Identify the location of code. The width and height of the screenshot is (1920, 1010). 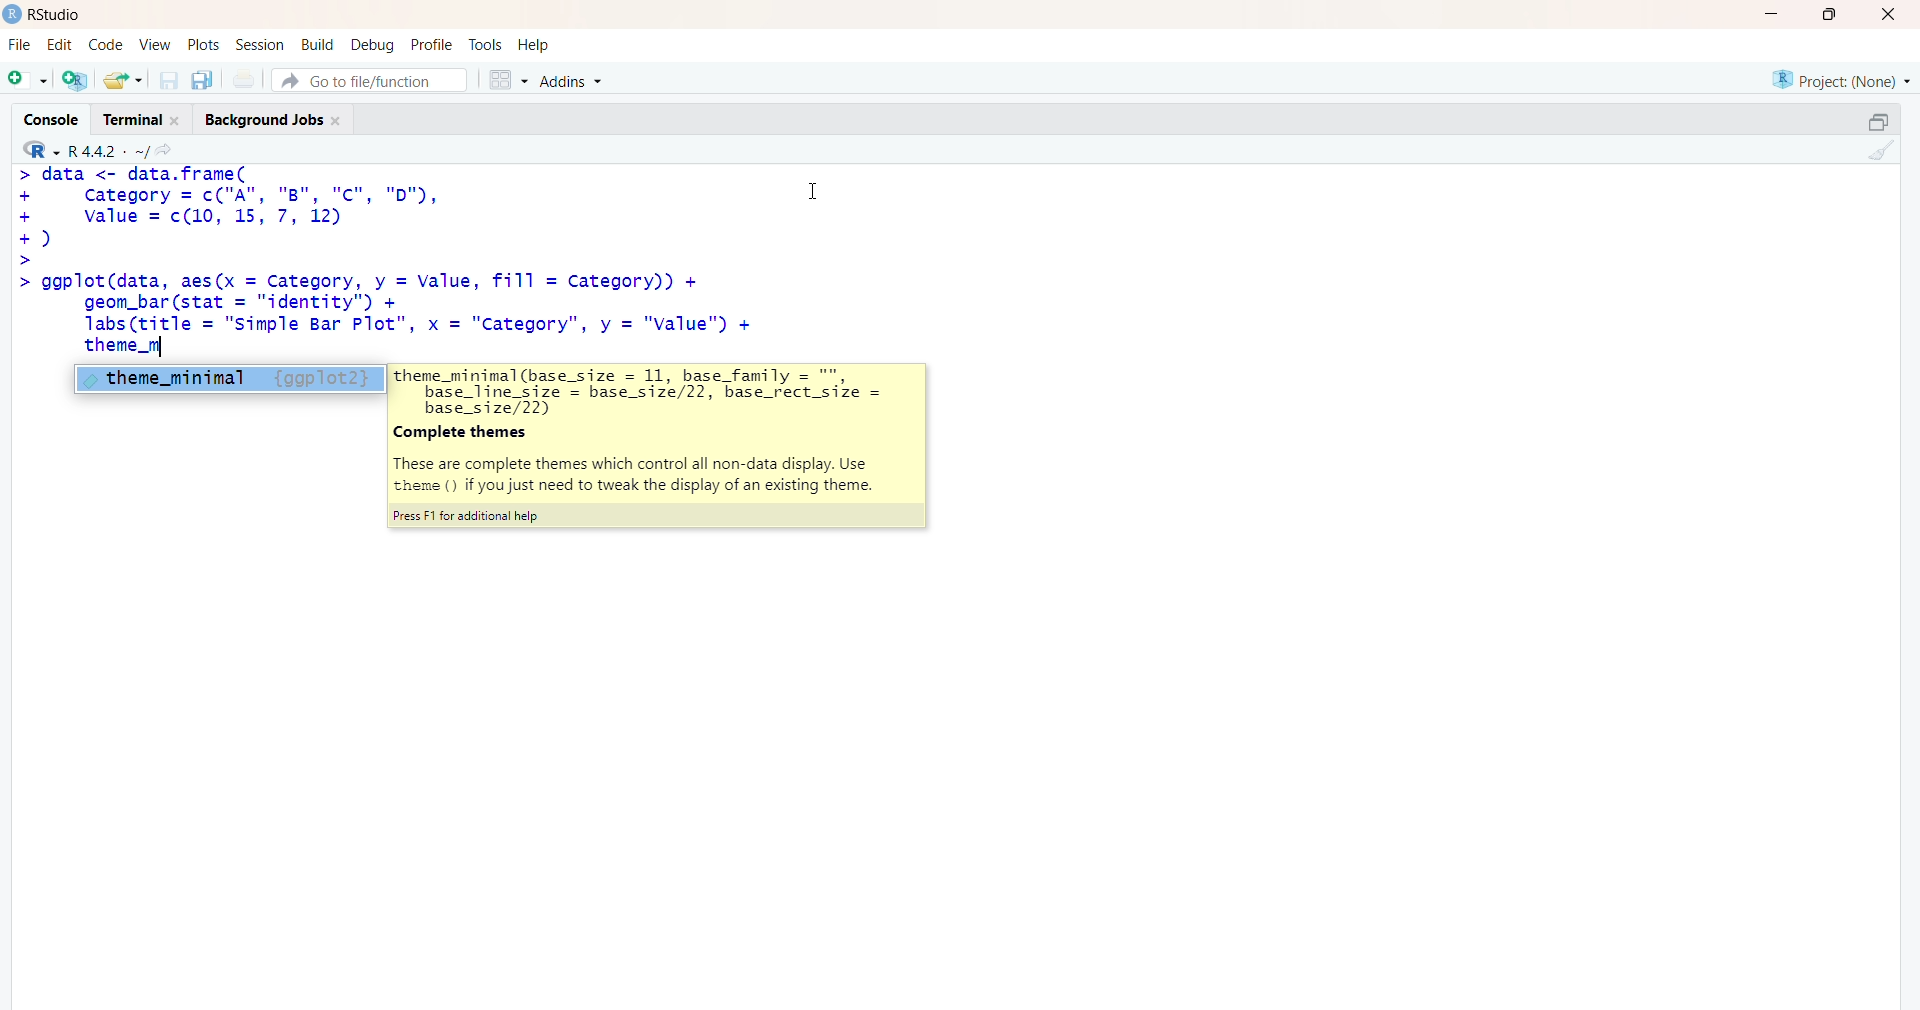
(105, 45).